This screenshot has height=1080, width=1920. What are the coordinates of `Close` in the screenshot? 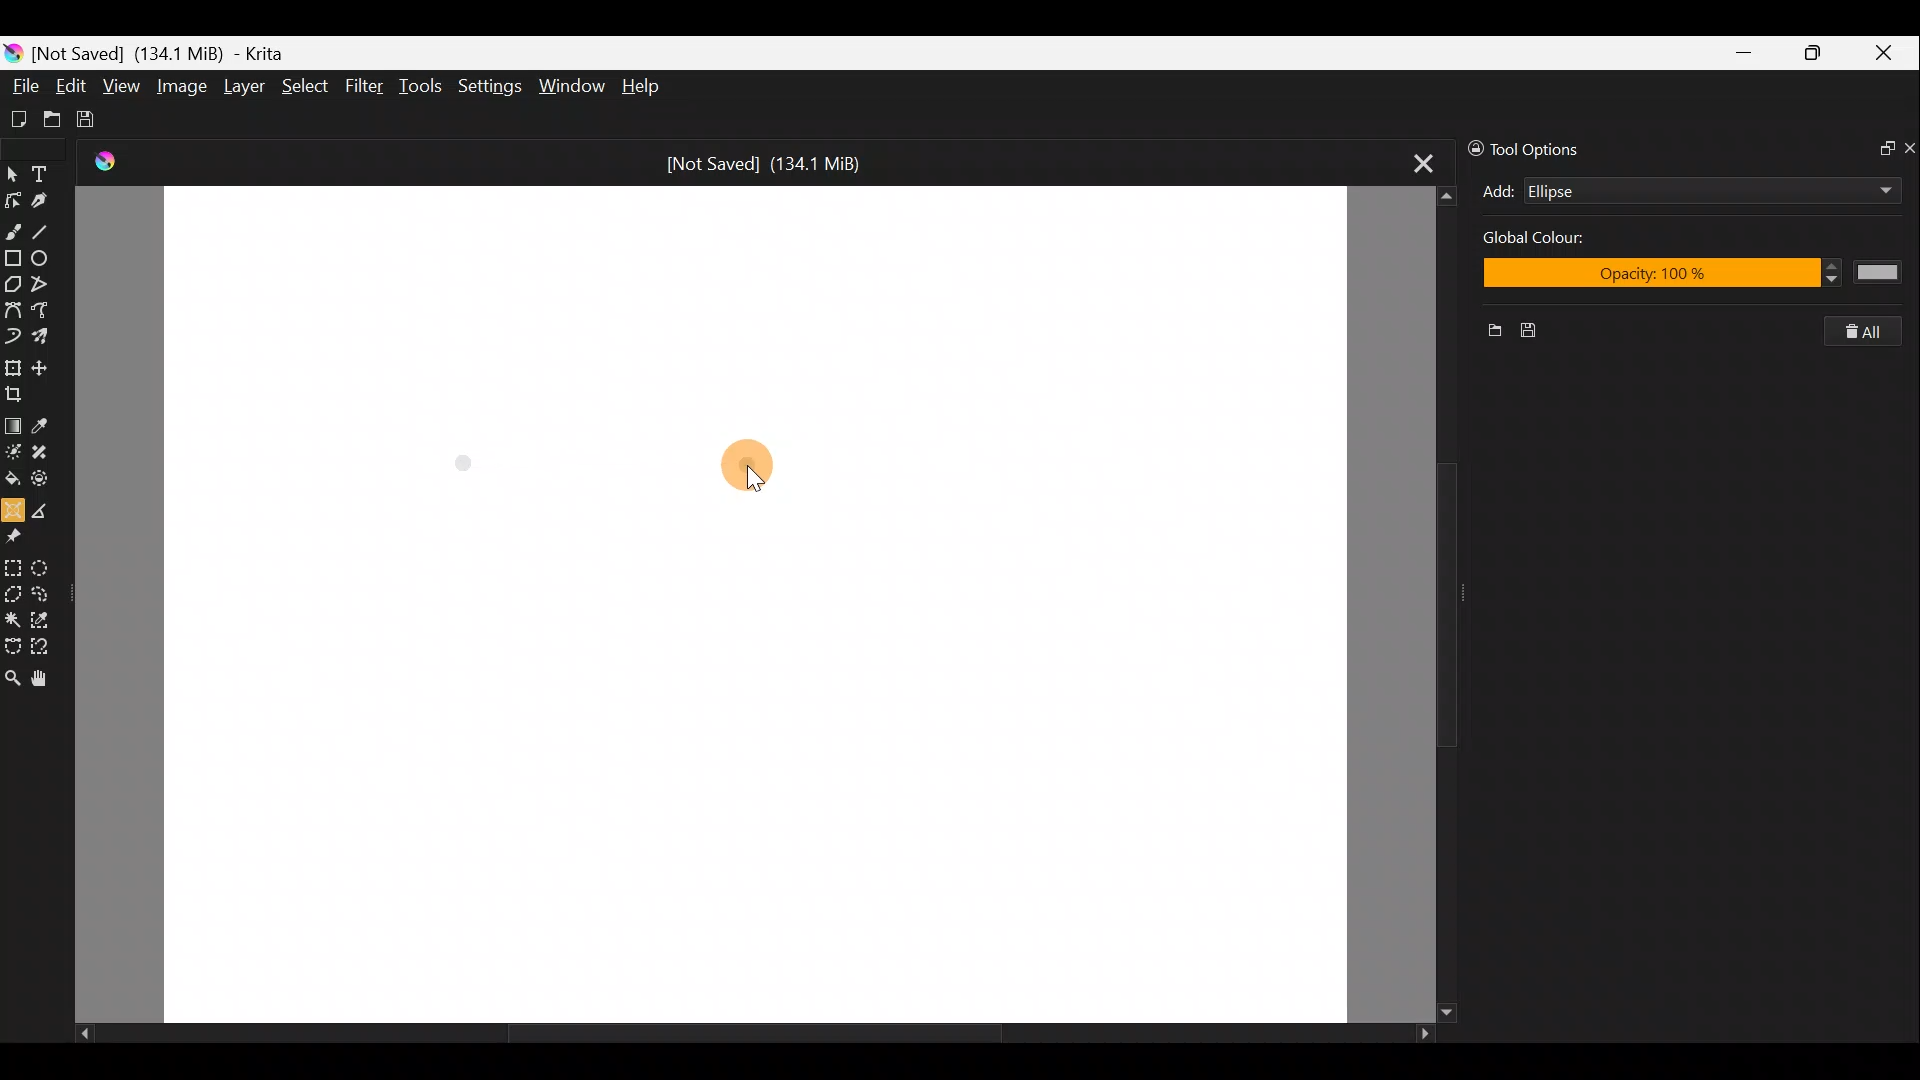 It's located at (1888, 54).